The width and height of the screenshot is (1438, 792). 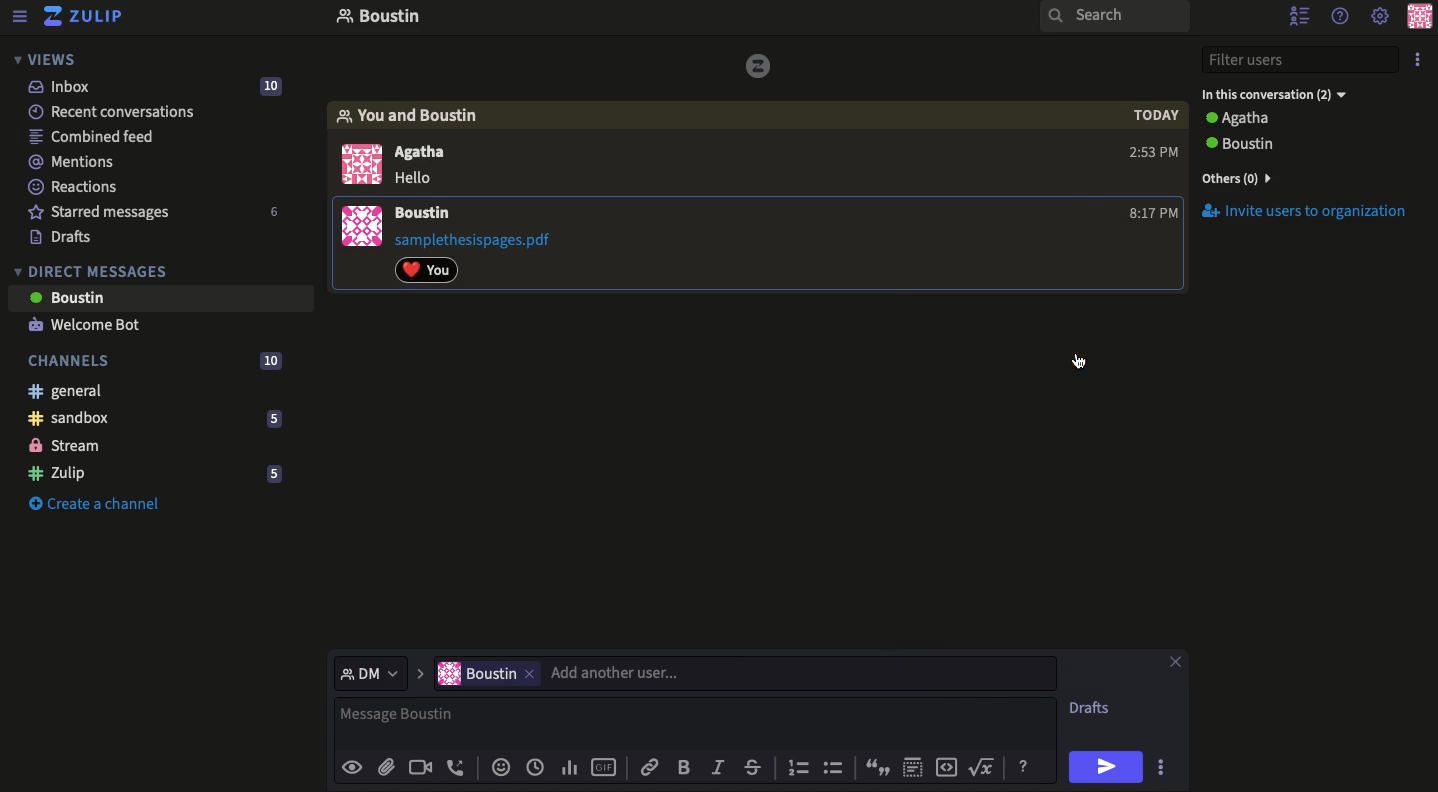 I want to click on Global time, so click(x=535, y=766).